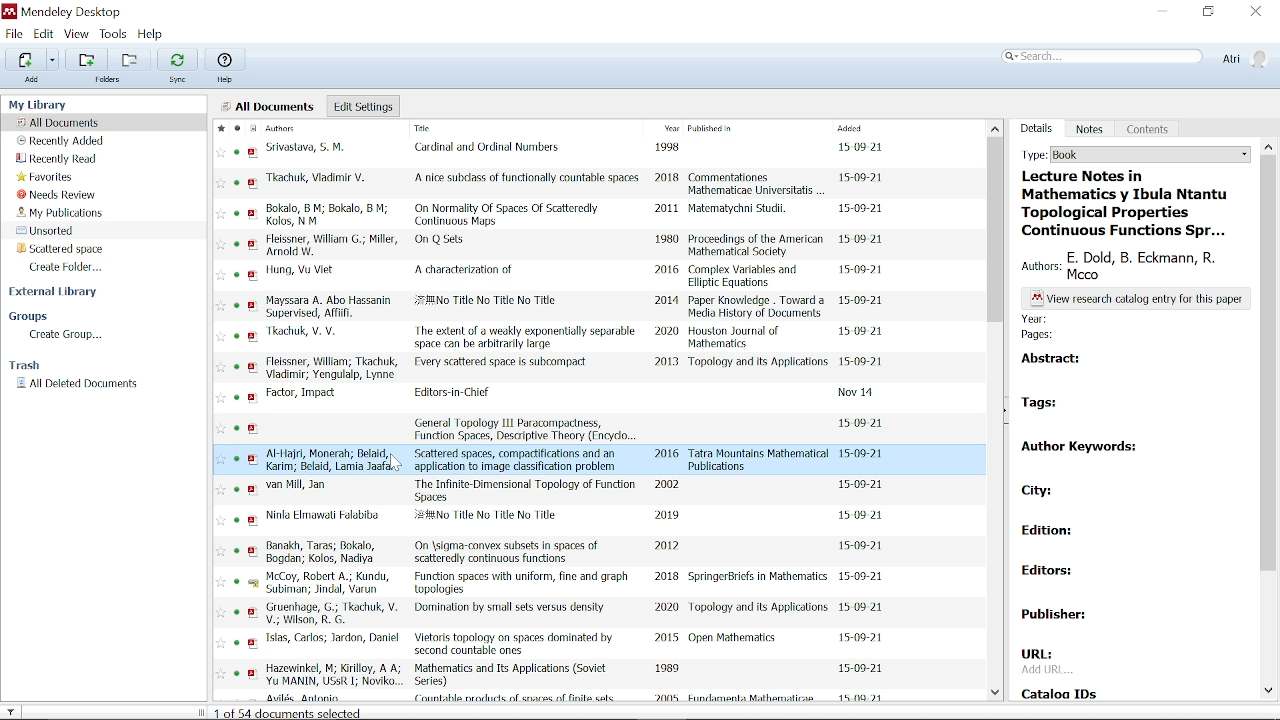  I want to click on 2011, so click(666, 208).